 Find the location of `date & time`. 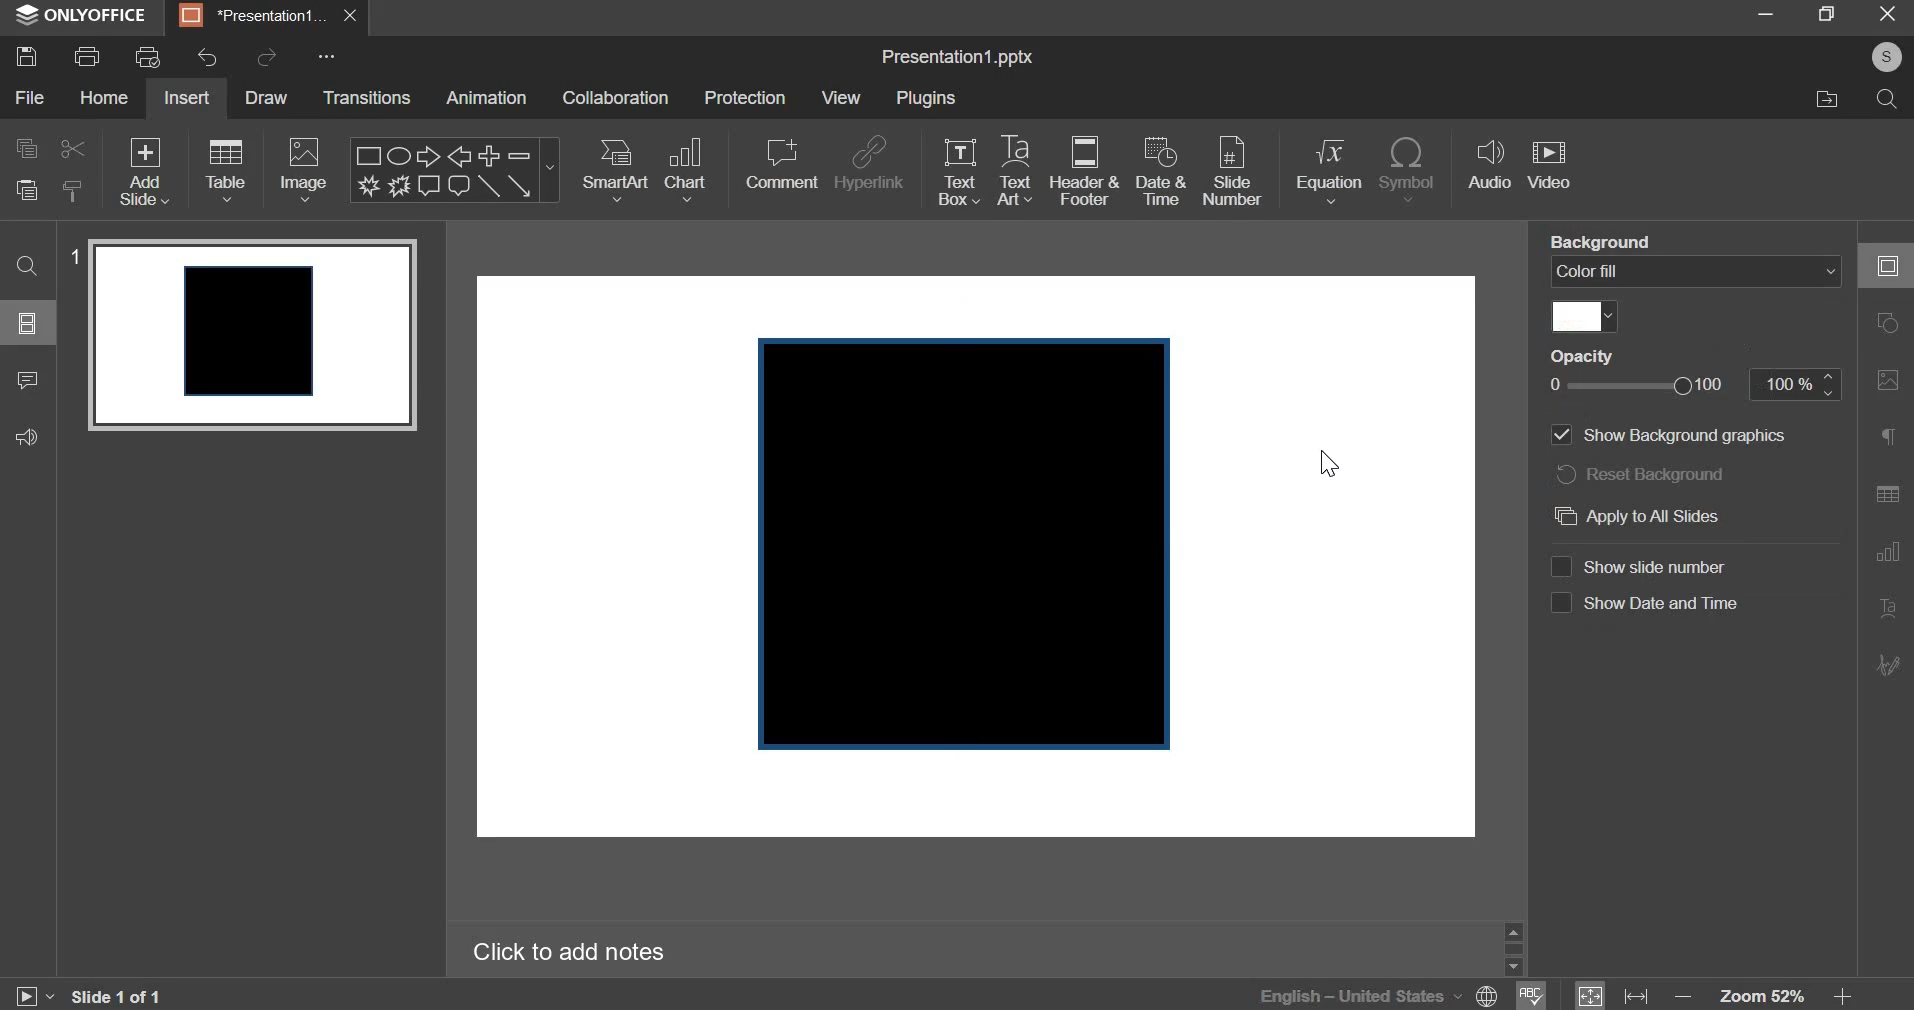

date & time is located at coordinates (1158, 170).